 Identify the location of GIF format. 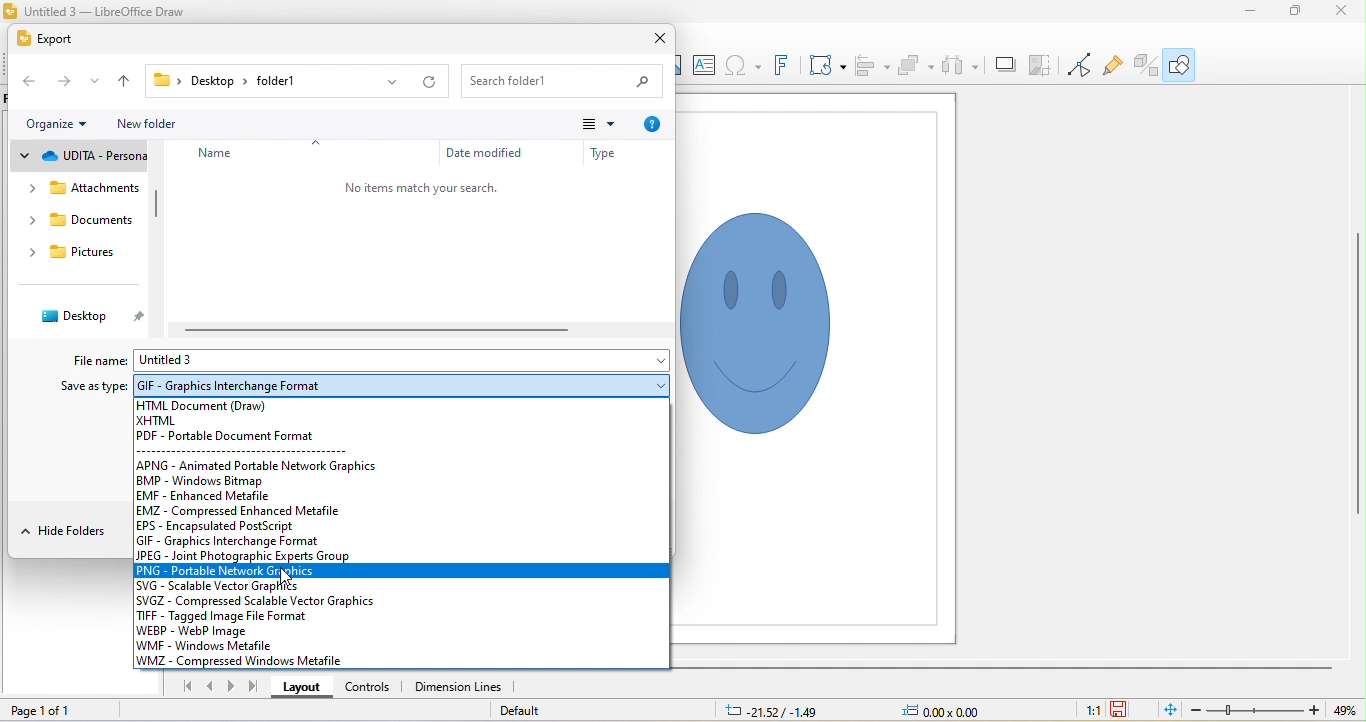
(240, 389).